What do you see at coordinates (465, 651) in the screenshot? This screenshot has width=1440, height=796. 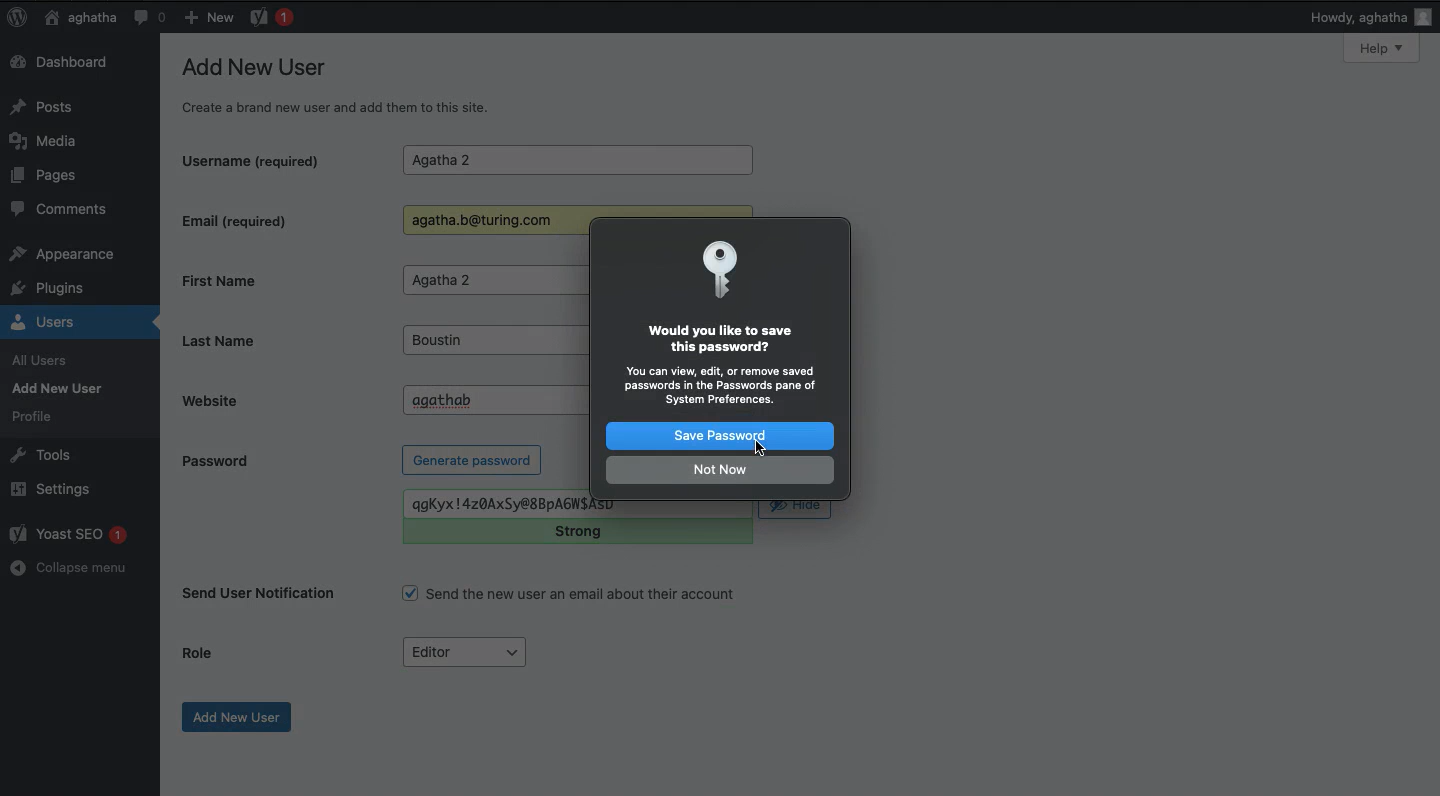 I see `Editor` at bounding box center [465, 651].